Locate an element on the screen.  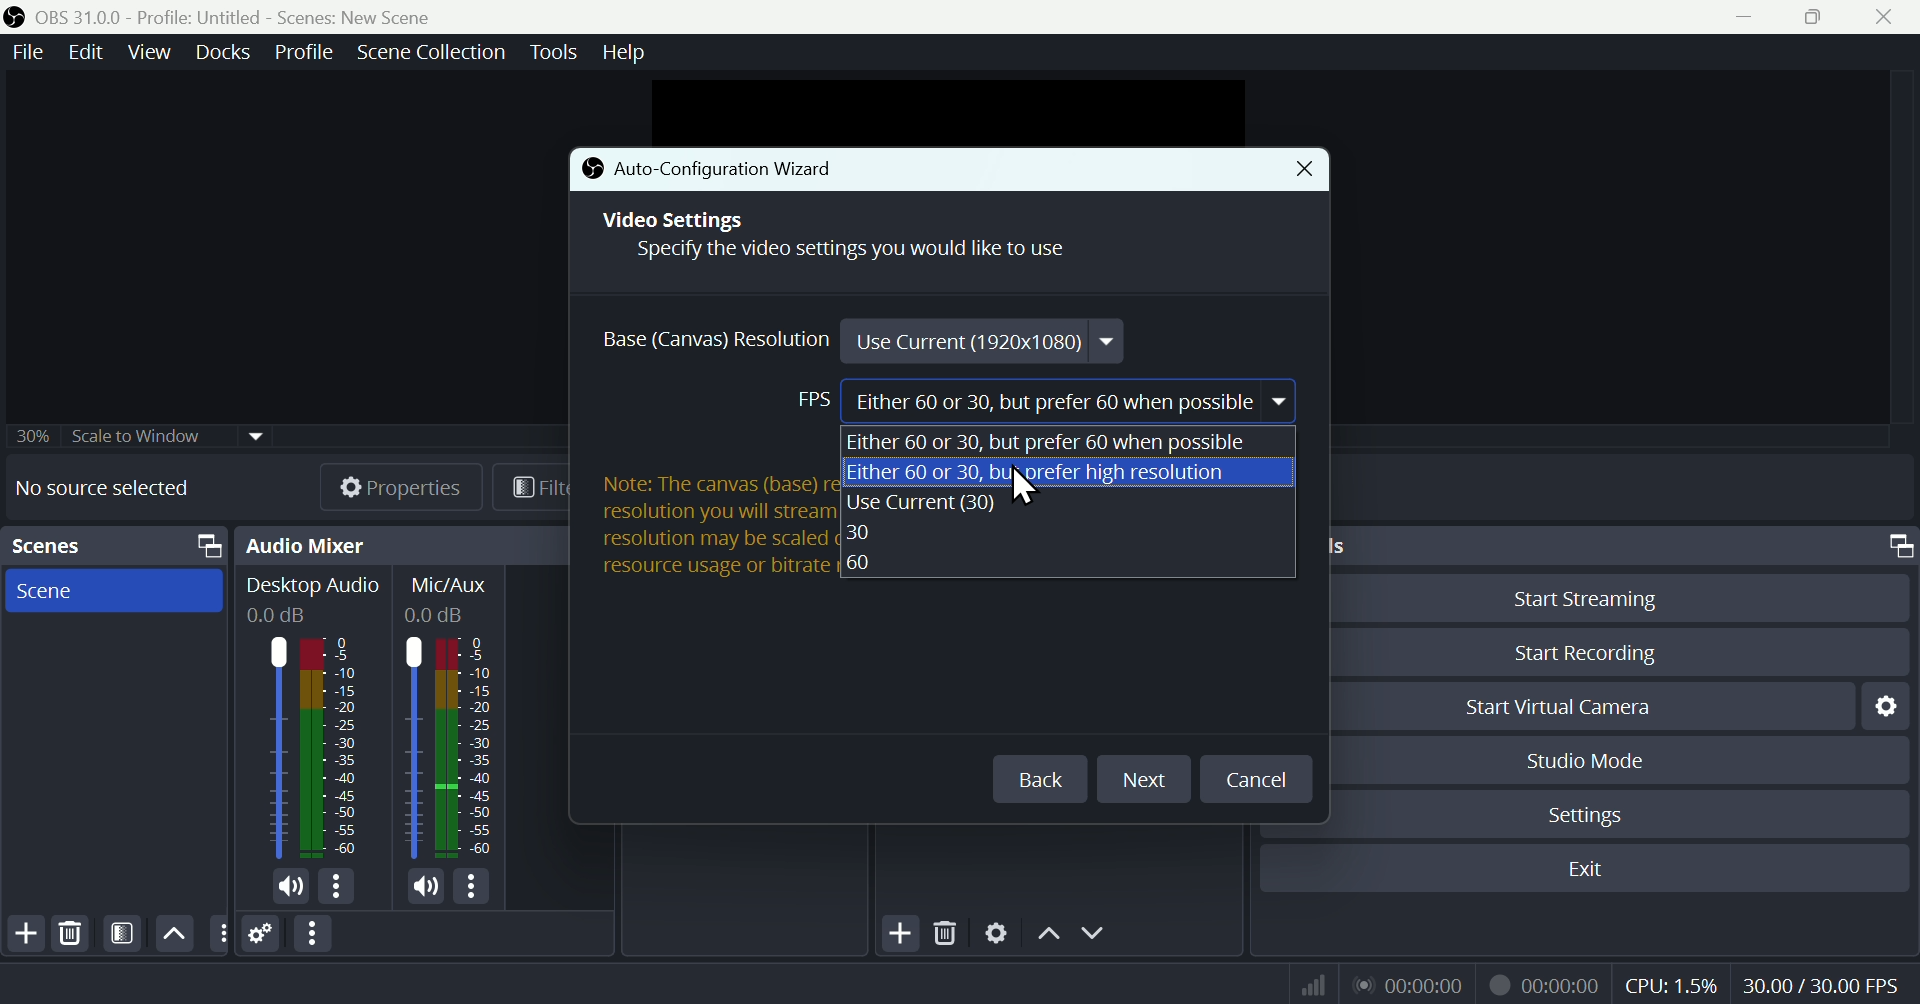
30% is located at coordinates (29, 435).